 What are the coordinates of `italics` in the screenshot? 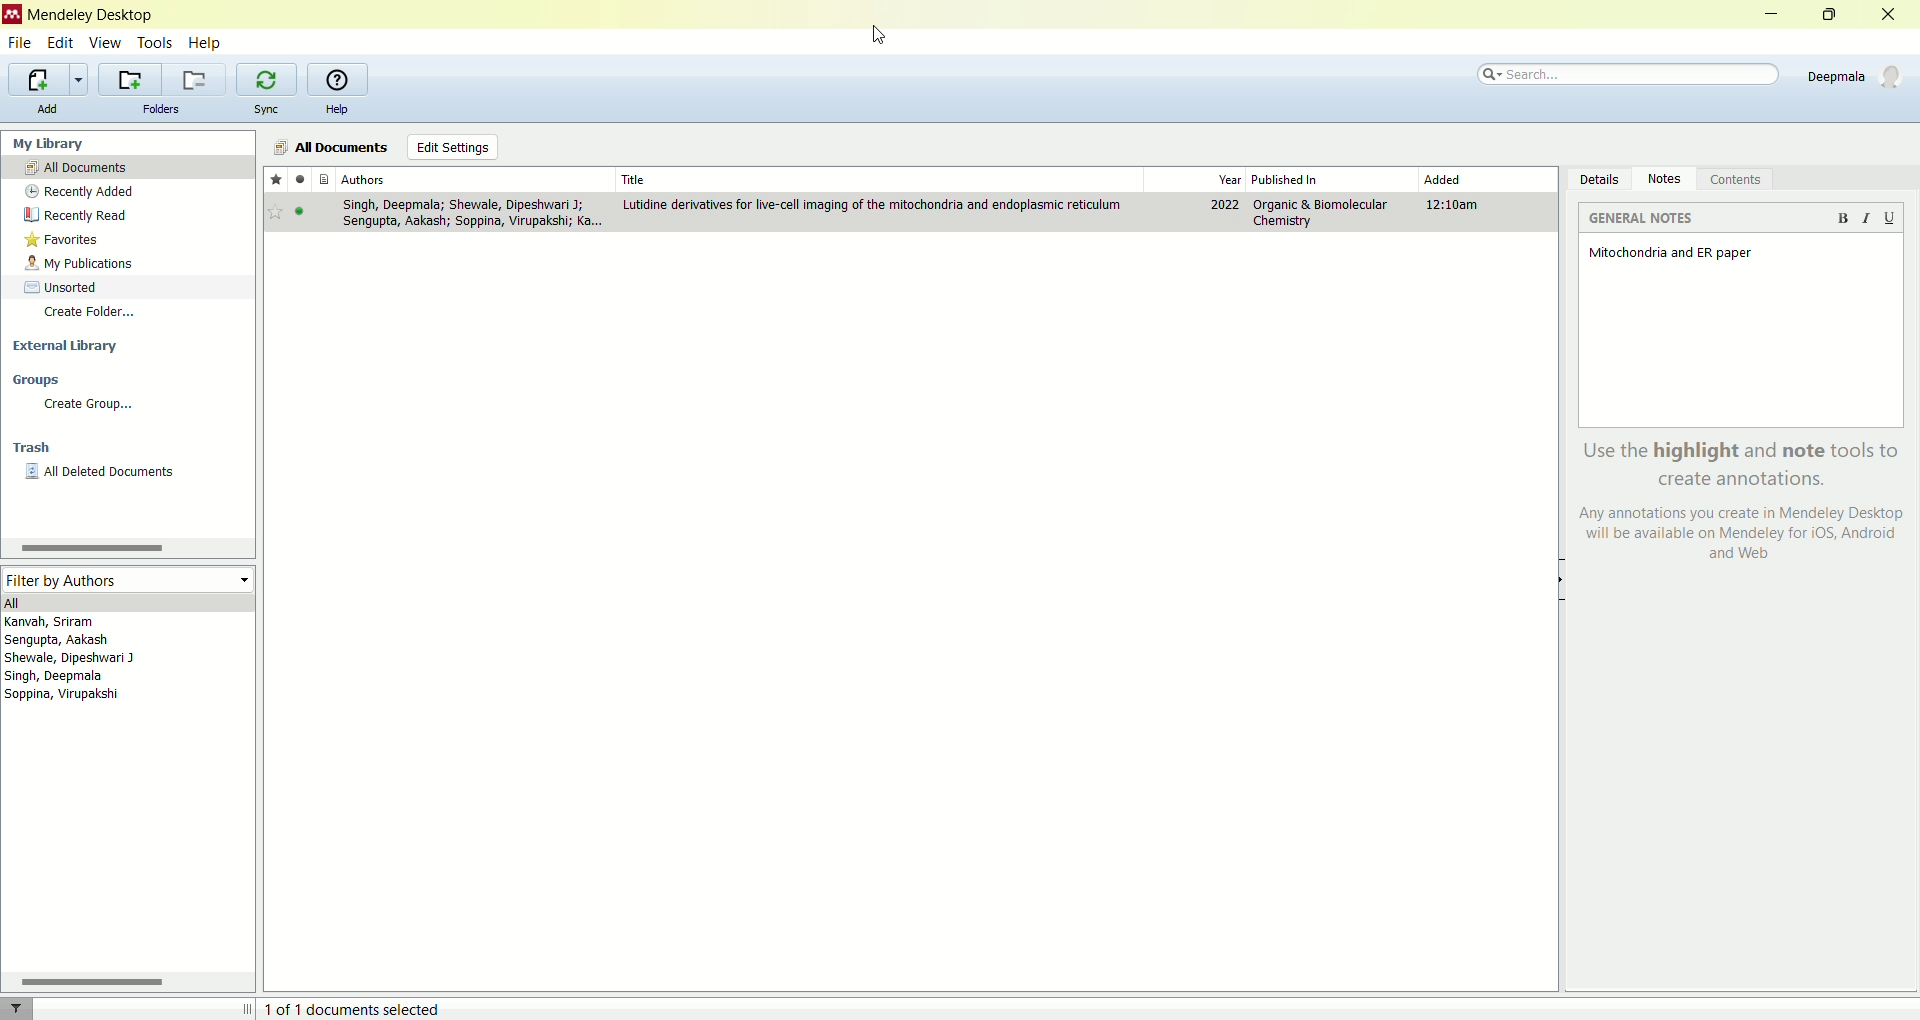 It's located at (1870, 220).